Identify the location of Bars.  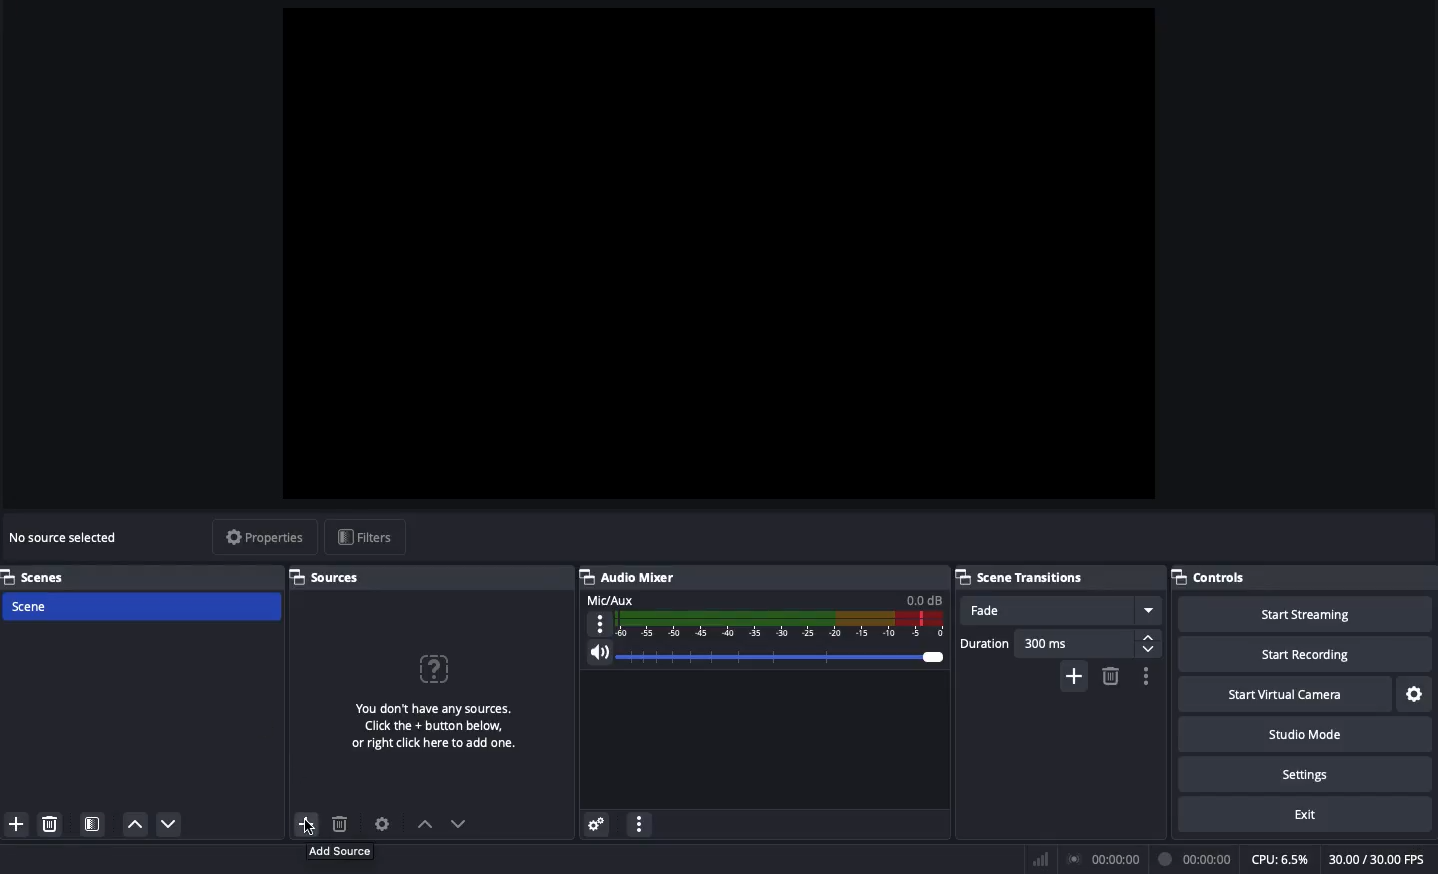
(1037, 860).